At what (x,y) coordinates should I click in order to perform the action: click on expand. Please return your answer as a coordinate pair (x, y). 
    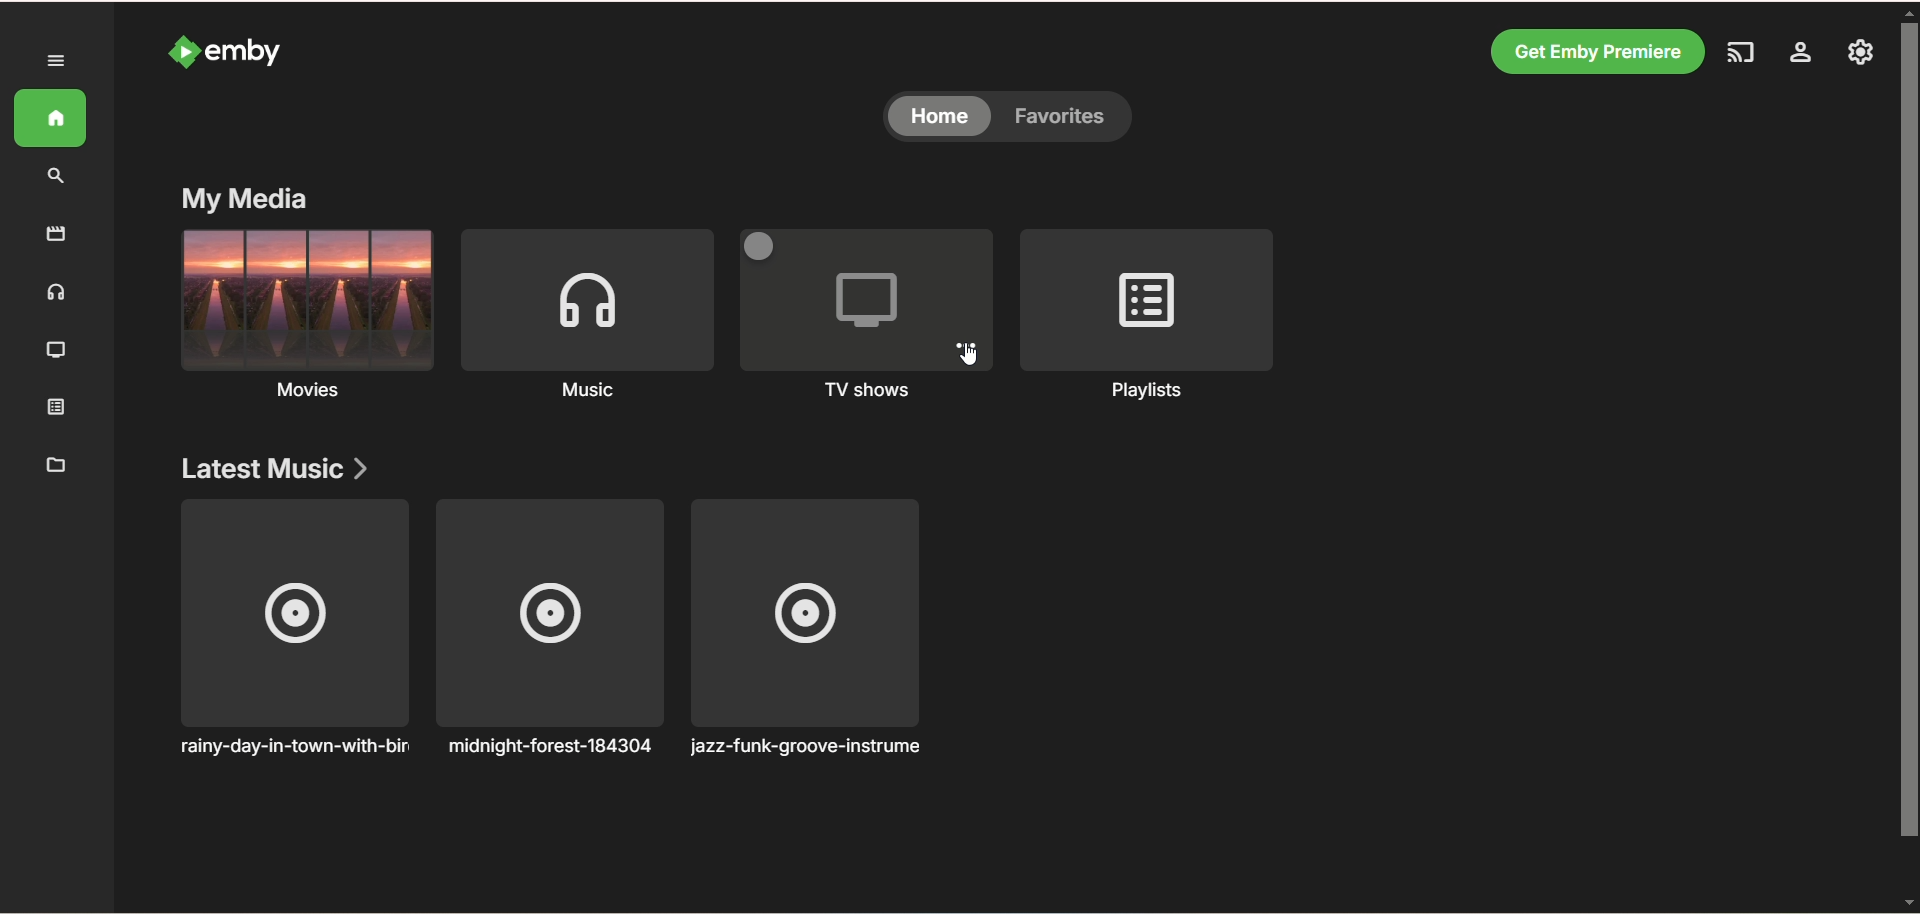
    Looking at the image, I should click on (58, 61).